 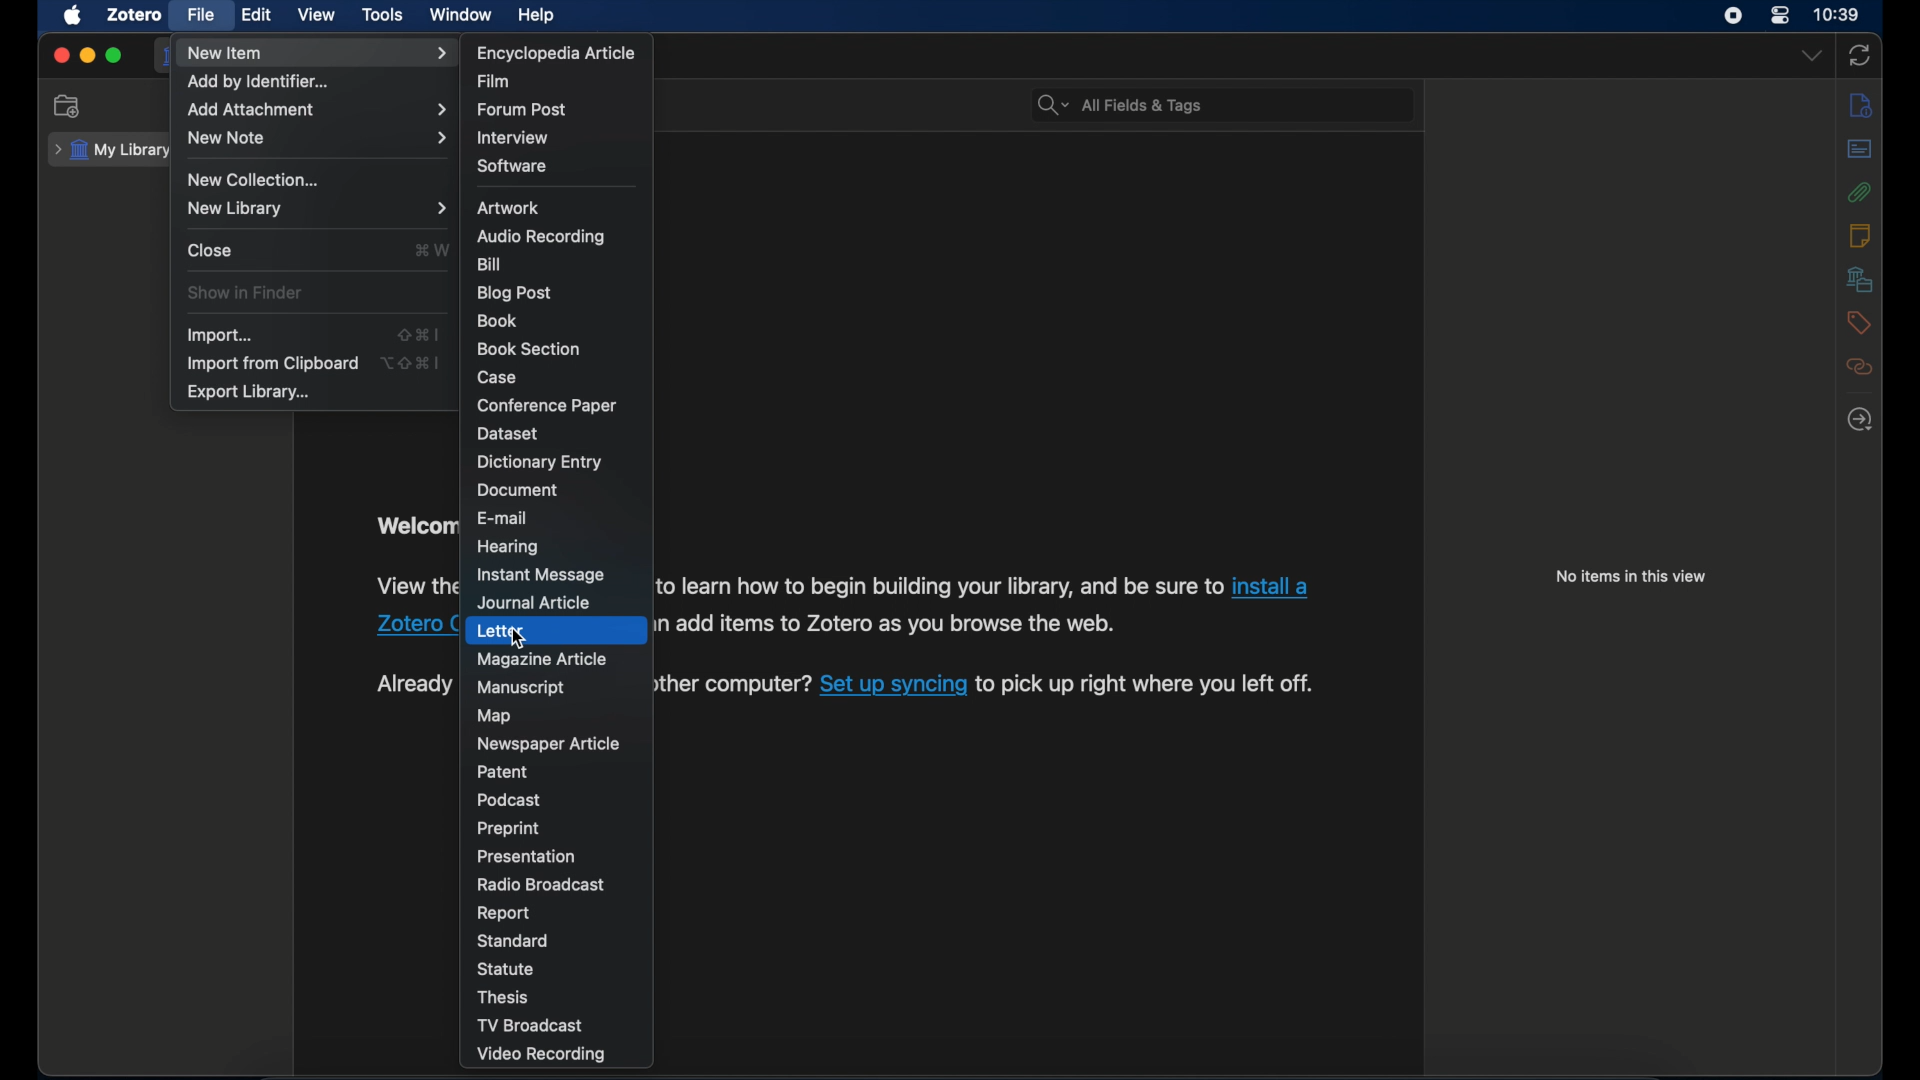 I want to click on related, so click(x=1861, y=367).